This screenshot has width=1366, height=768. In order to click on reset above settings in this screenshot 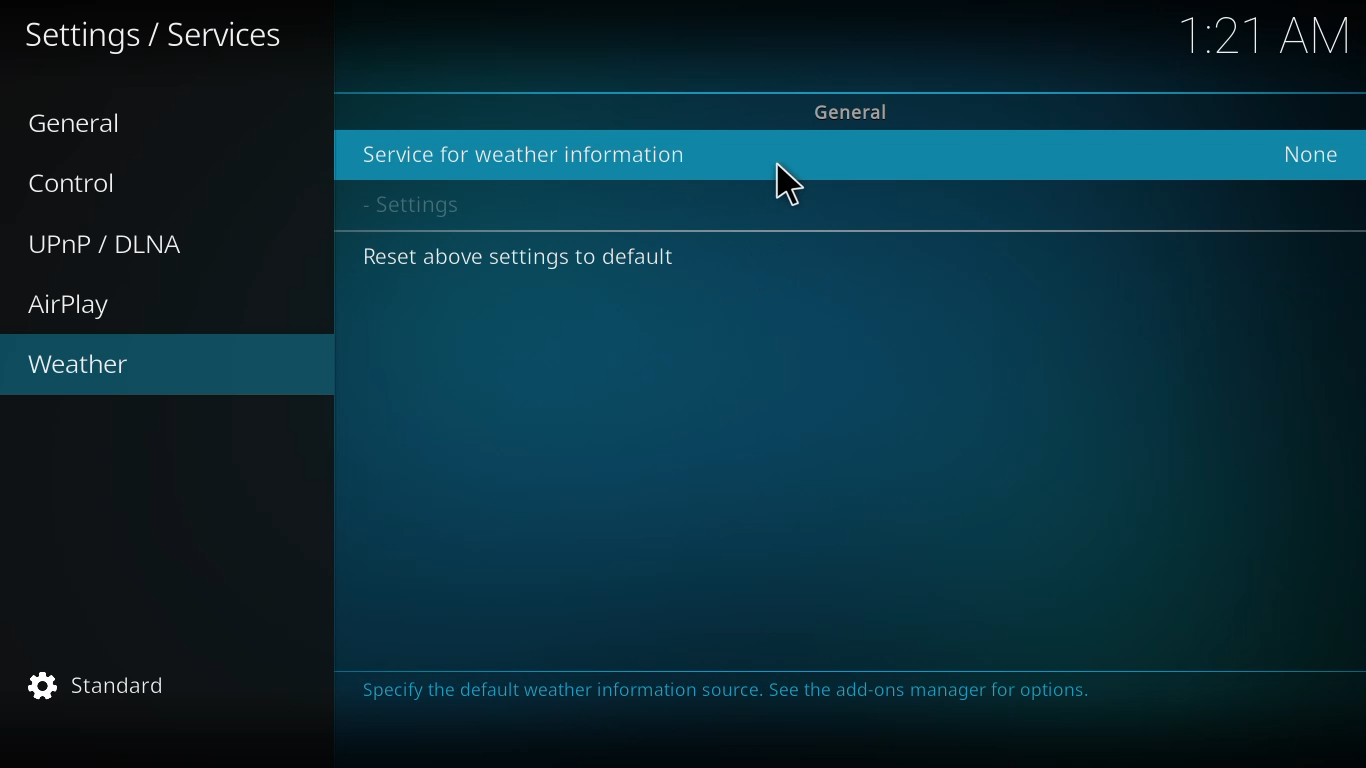, I will do `click(521, 257)`.